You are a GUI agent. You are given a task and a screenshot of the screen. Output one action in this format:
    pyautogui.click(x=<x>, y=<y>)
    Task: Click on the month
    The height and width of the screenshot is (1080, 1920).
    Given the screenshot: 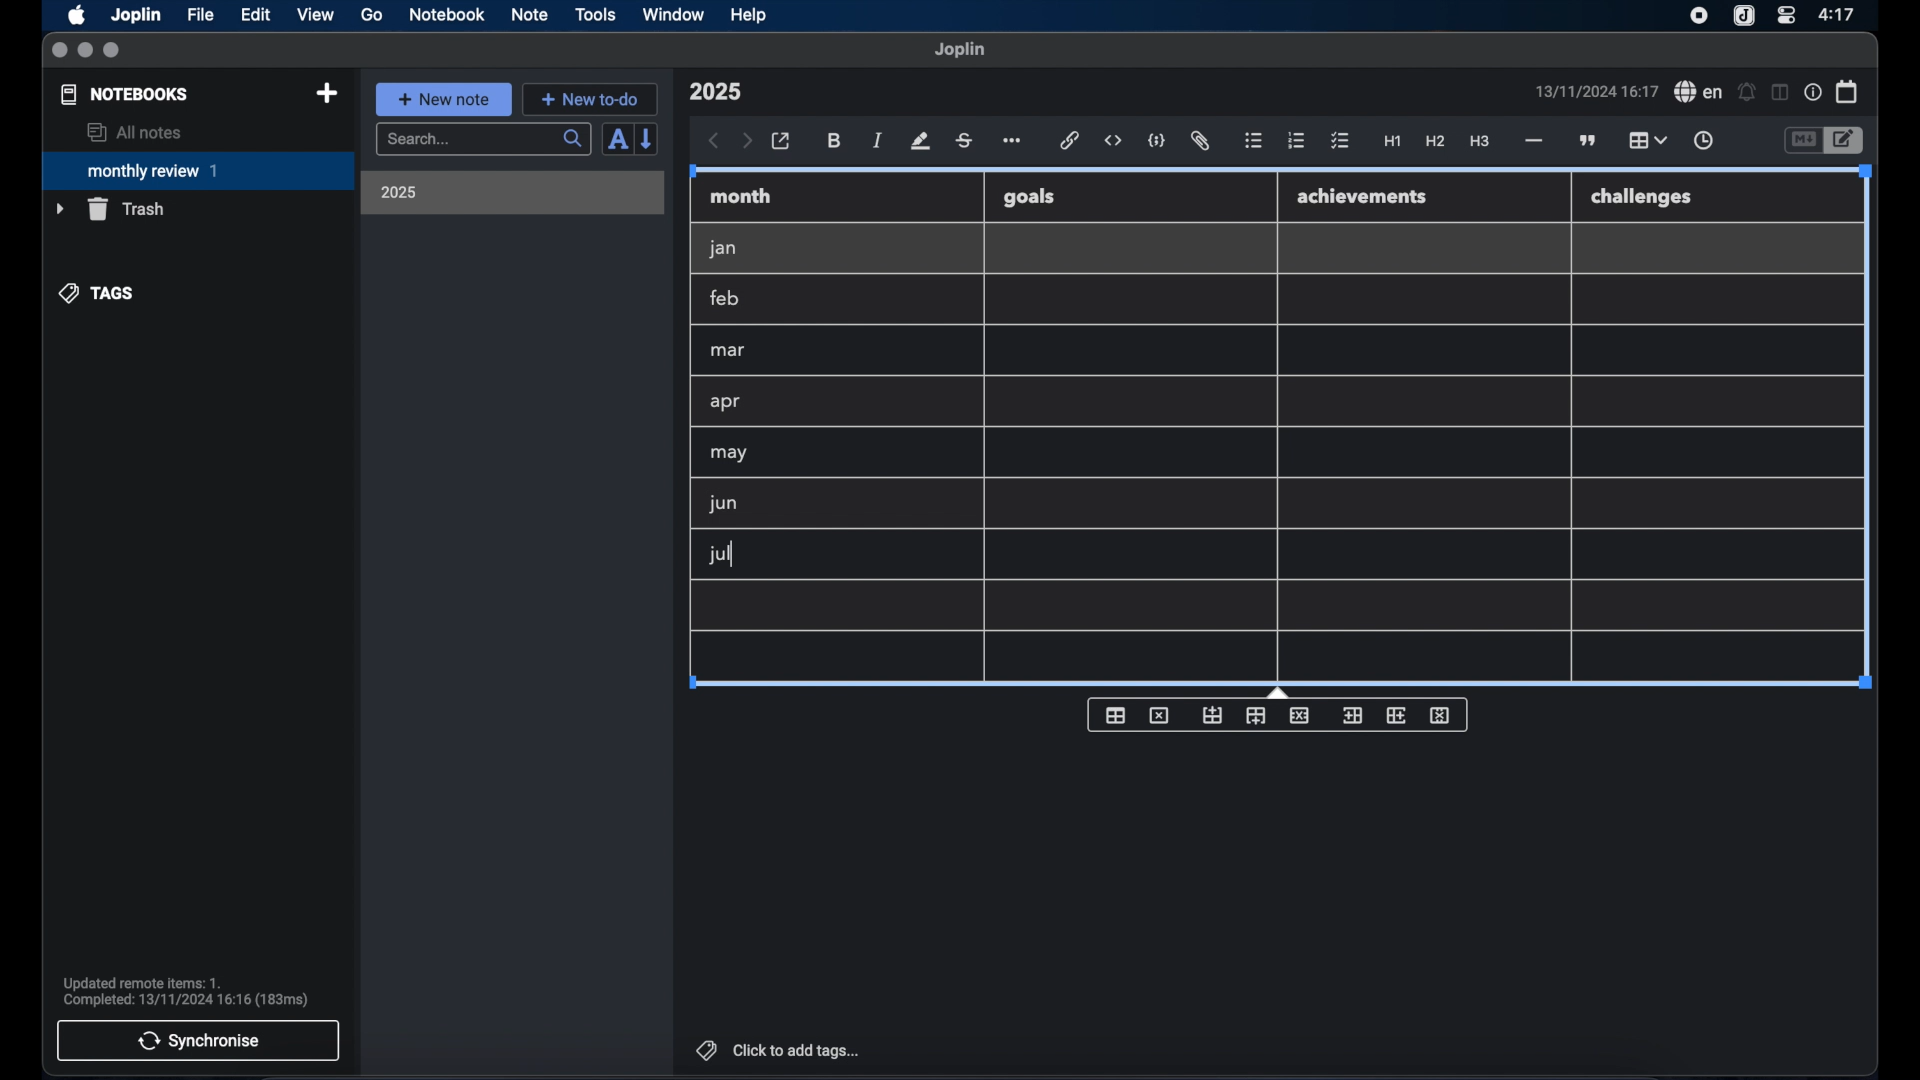 What is the action you would take?
    pyautogui.click(x=741, y=196)
    